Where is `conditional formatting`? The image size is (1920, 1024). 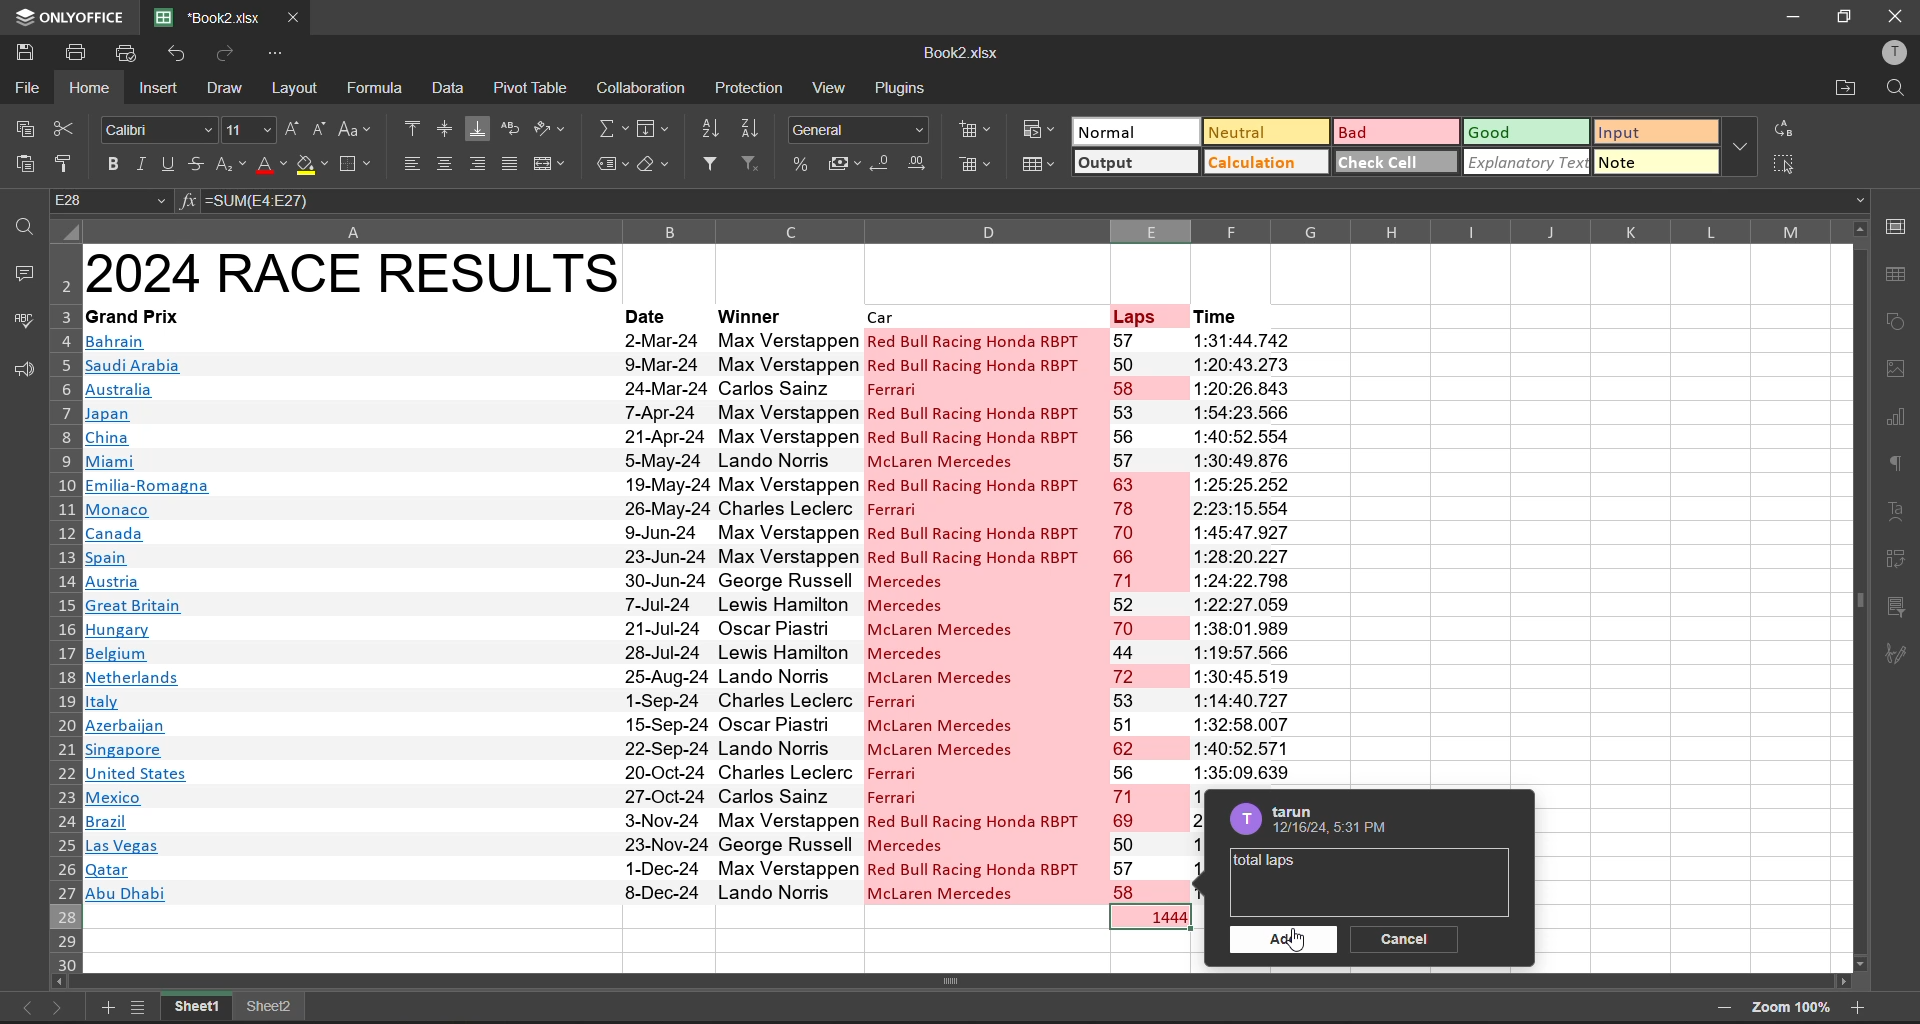 conditional formatting is located at coordinates (1039, 135).